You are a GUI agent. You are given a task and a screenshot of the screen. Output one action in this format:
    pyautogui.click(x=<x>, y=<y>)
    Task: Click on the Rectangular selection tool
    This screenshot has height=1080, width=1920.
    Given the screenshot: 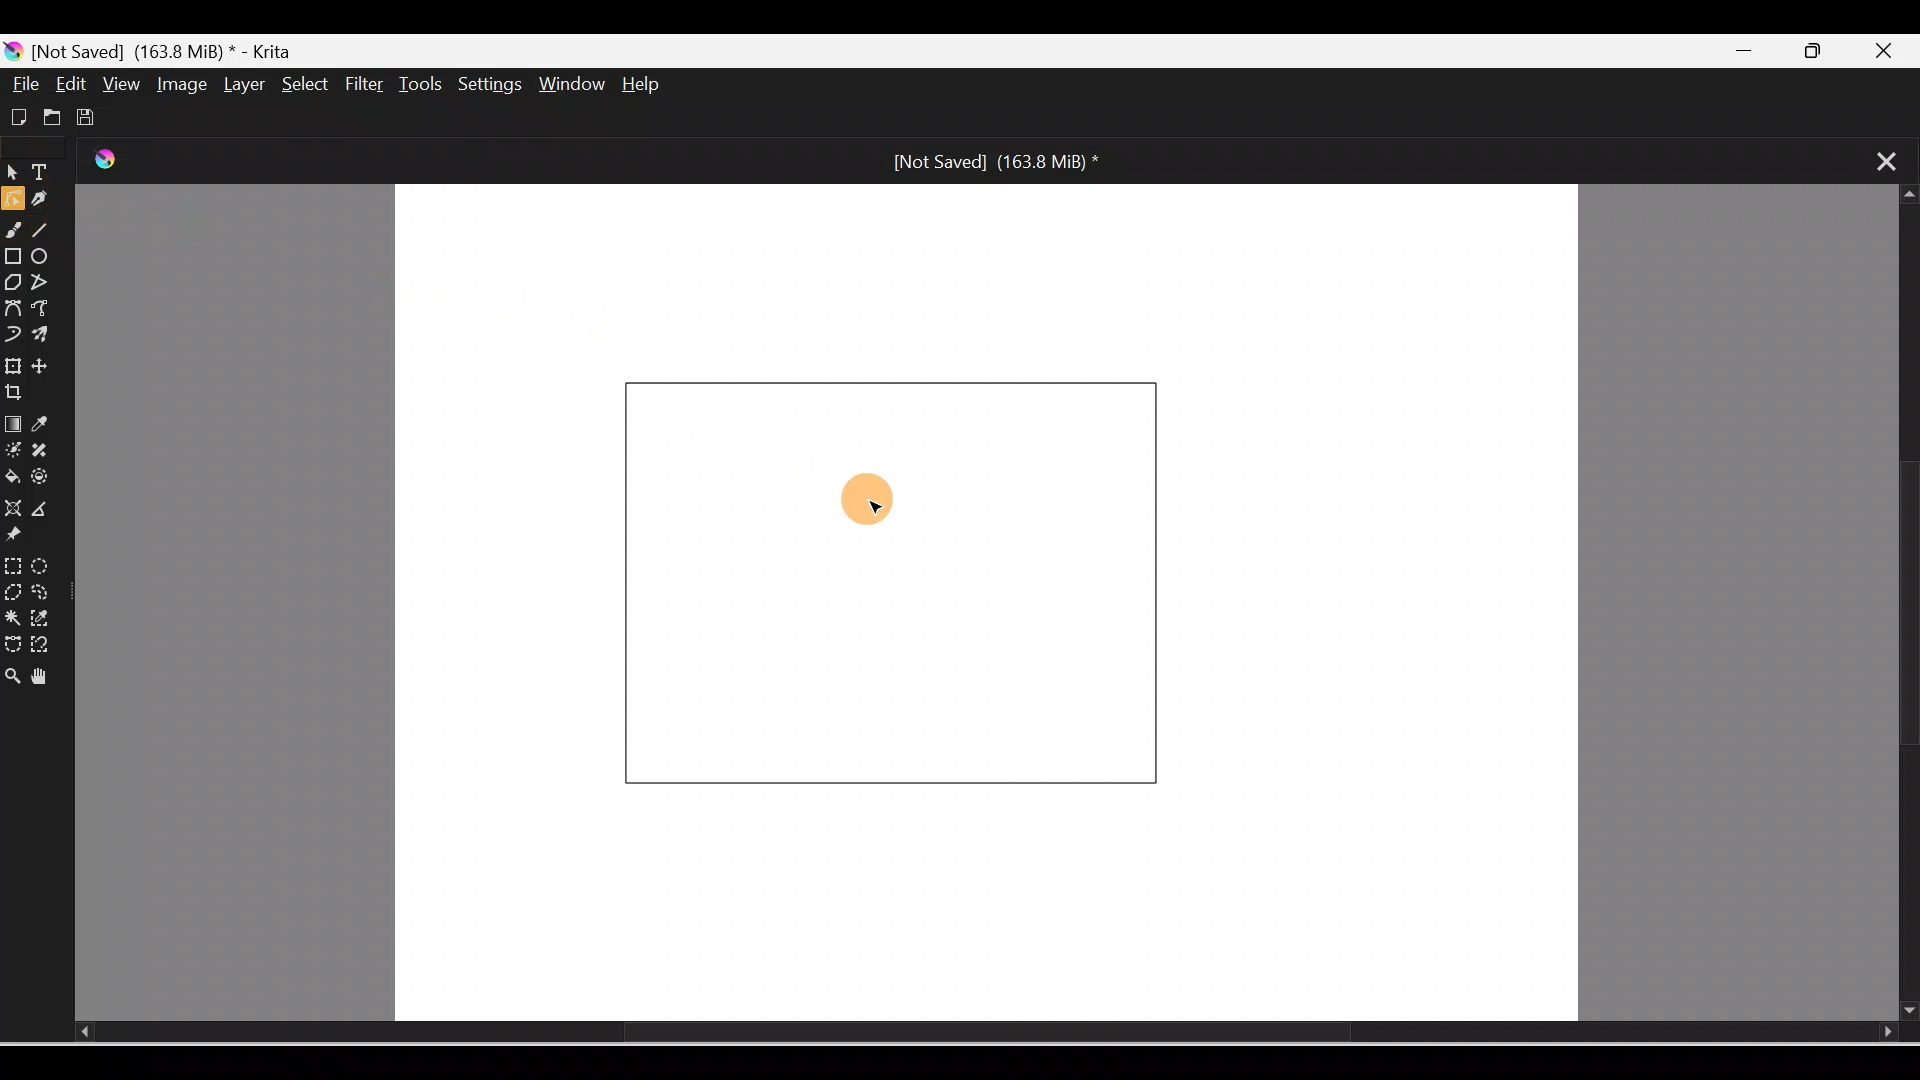 What is the action you would take?
    pyautogui.click(x=12, y=562)
    